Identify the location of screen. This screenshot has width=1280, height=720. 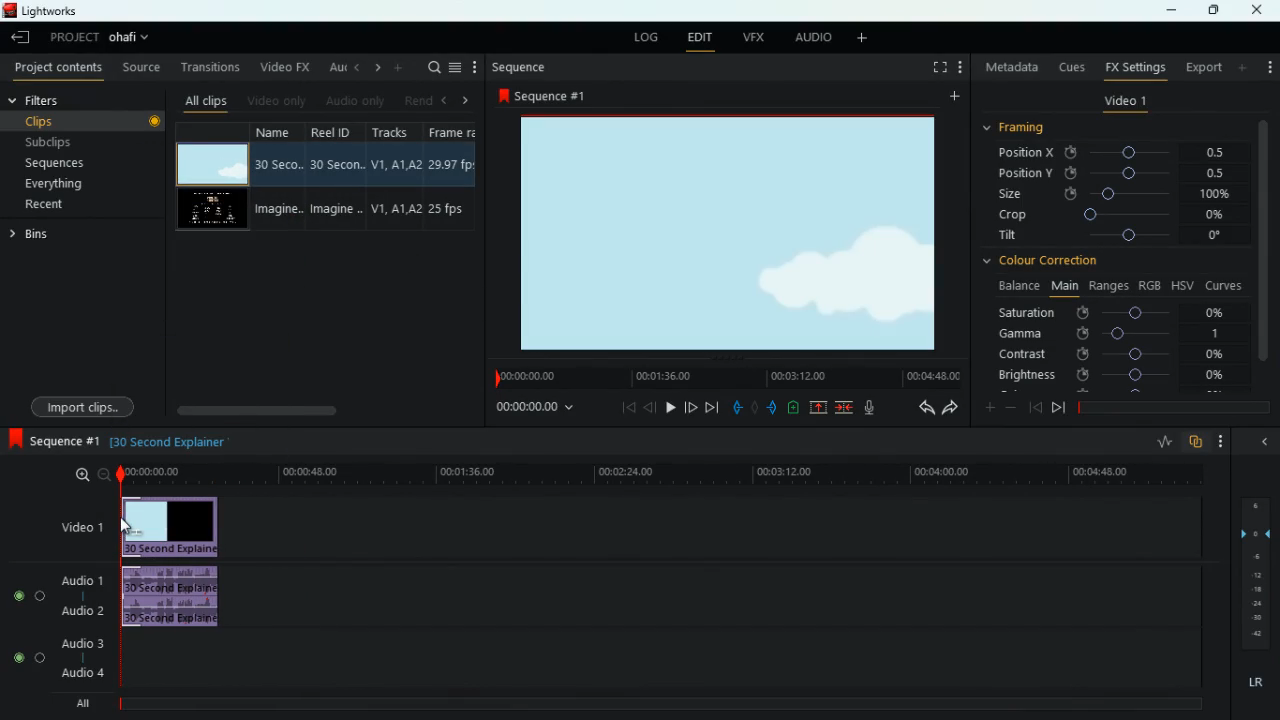
(732, 235).